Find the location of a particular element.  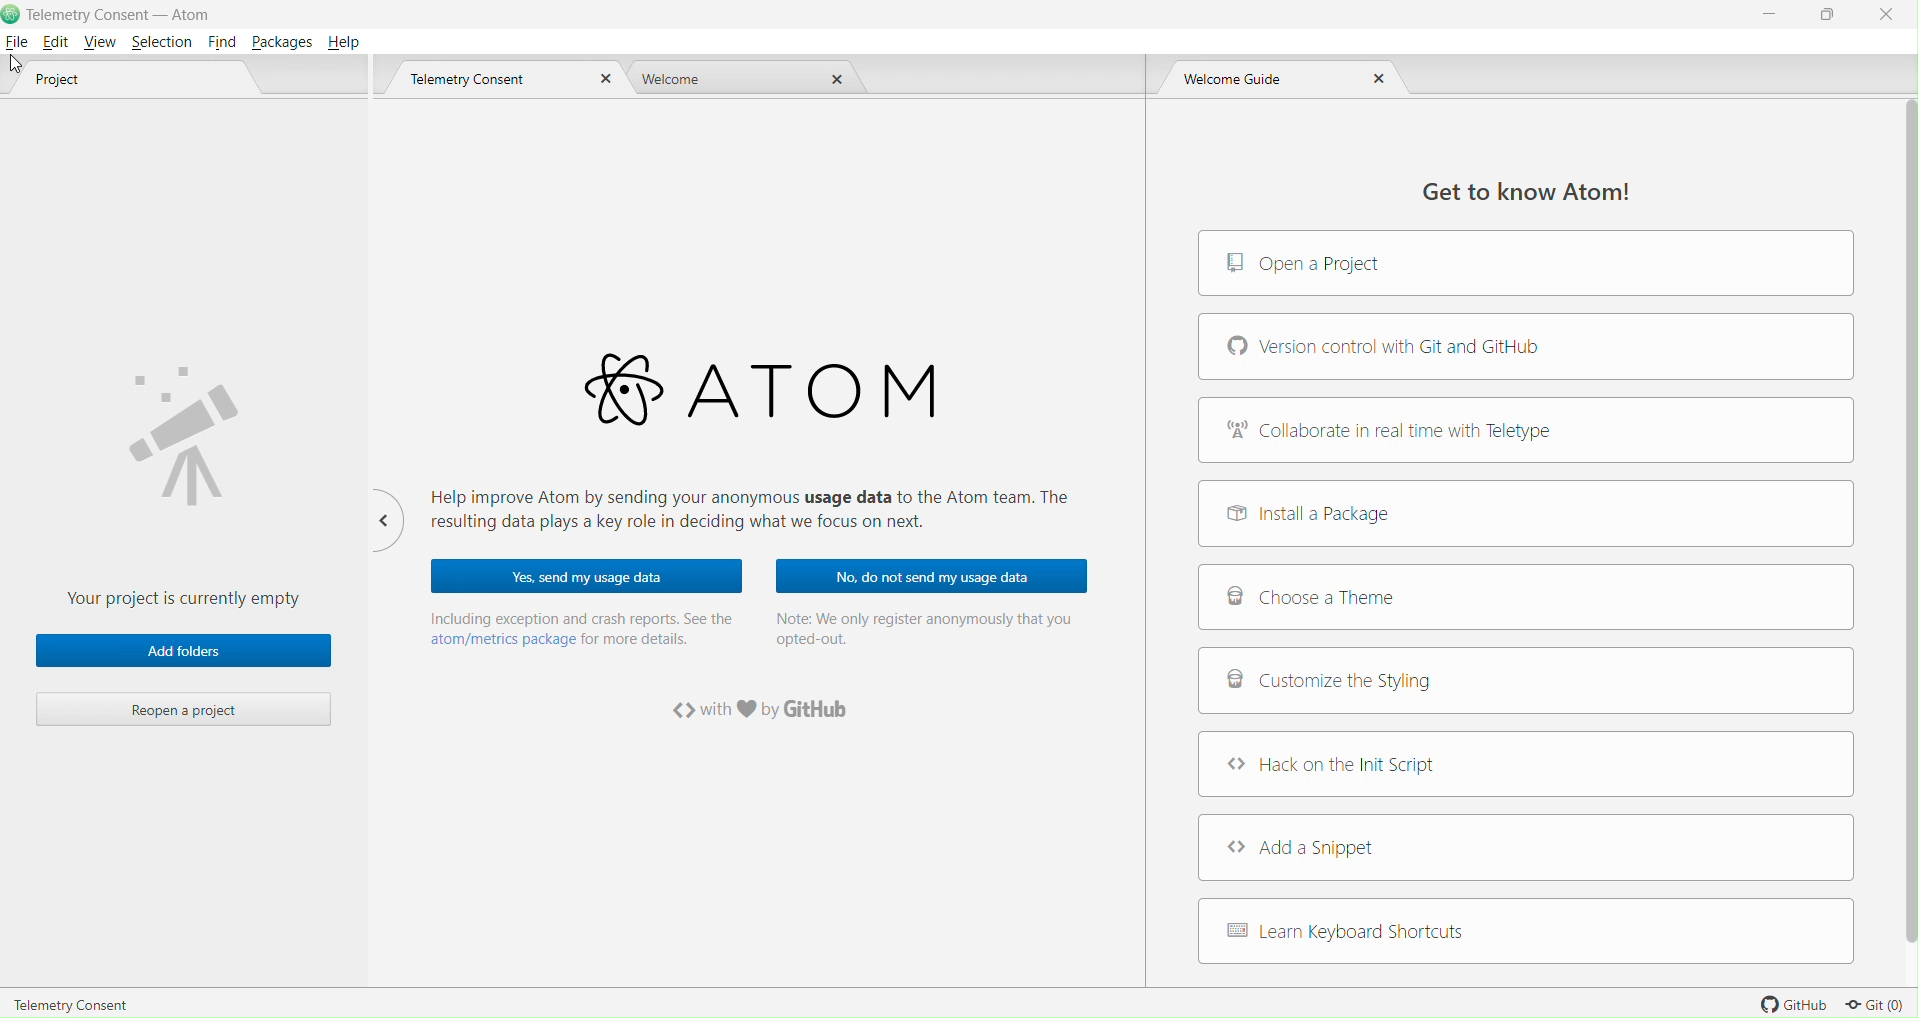

Yes, send my usage data is located at coordinates (588, 575).